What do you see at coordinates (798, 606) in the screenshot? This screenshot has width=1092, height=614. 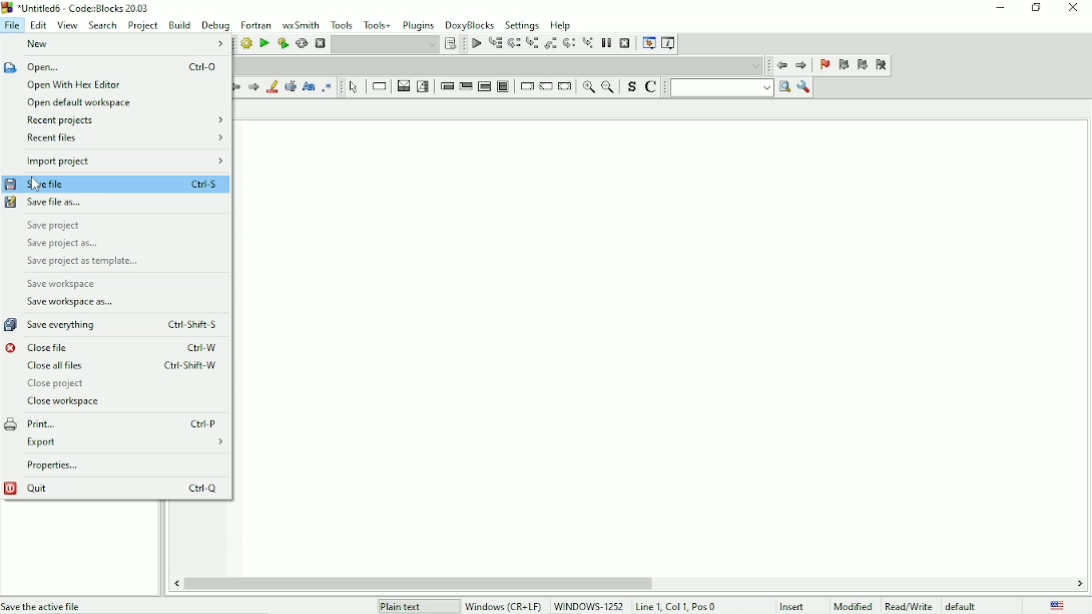 I see `Insert` at bounding box center [798, 606].